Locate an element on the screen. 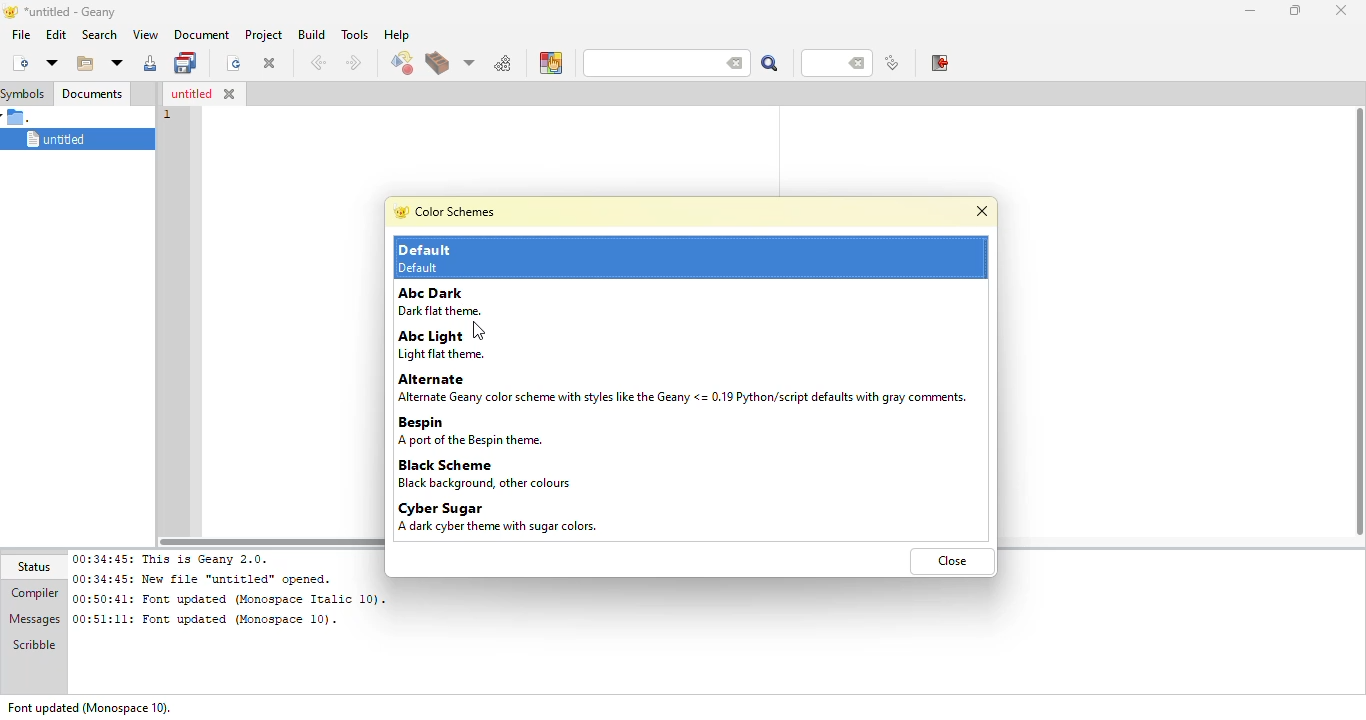 This screenshot has width=1366, height=720. maximize is located at coordinates (1293, 9).